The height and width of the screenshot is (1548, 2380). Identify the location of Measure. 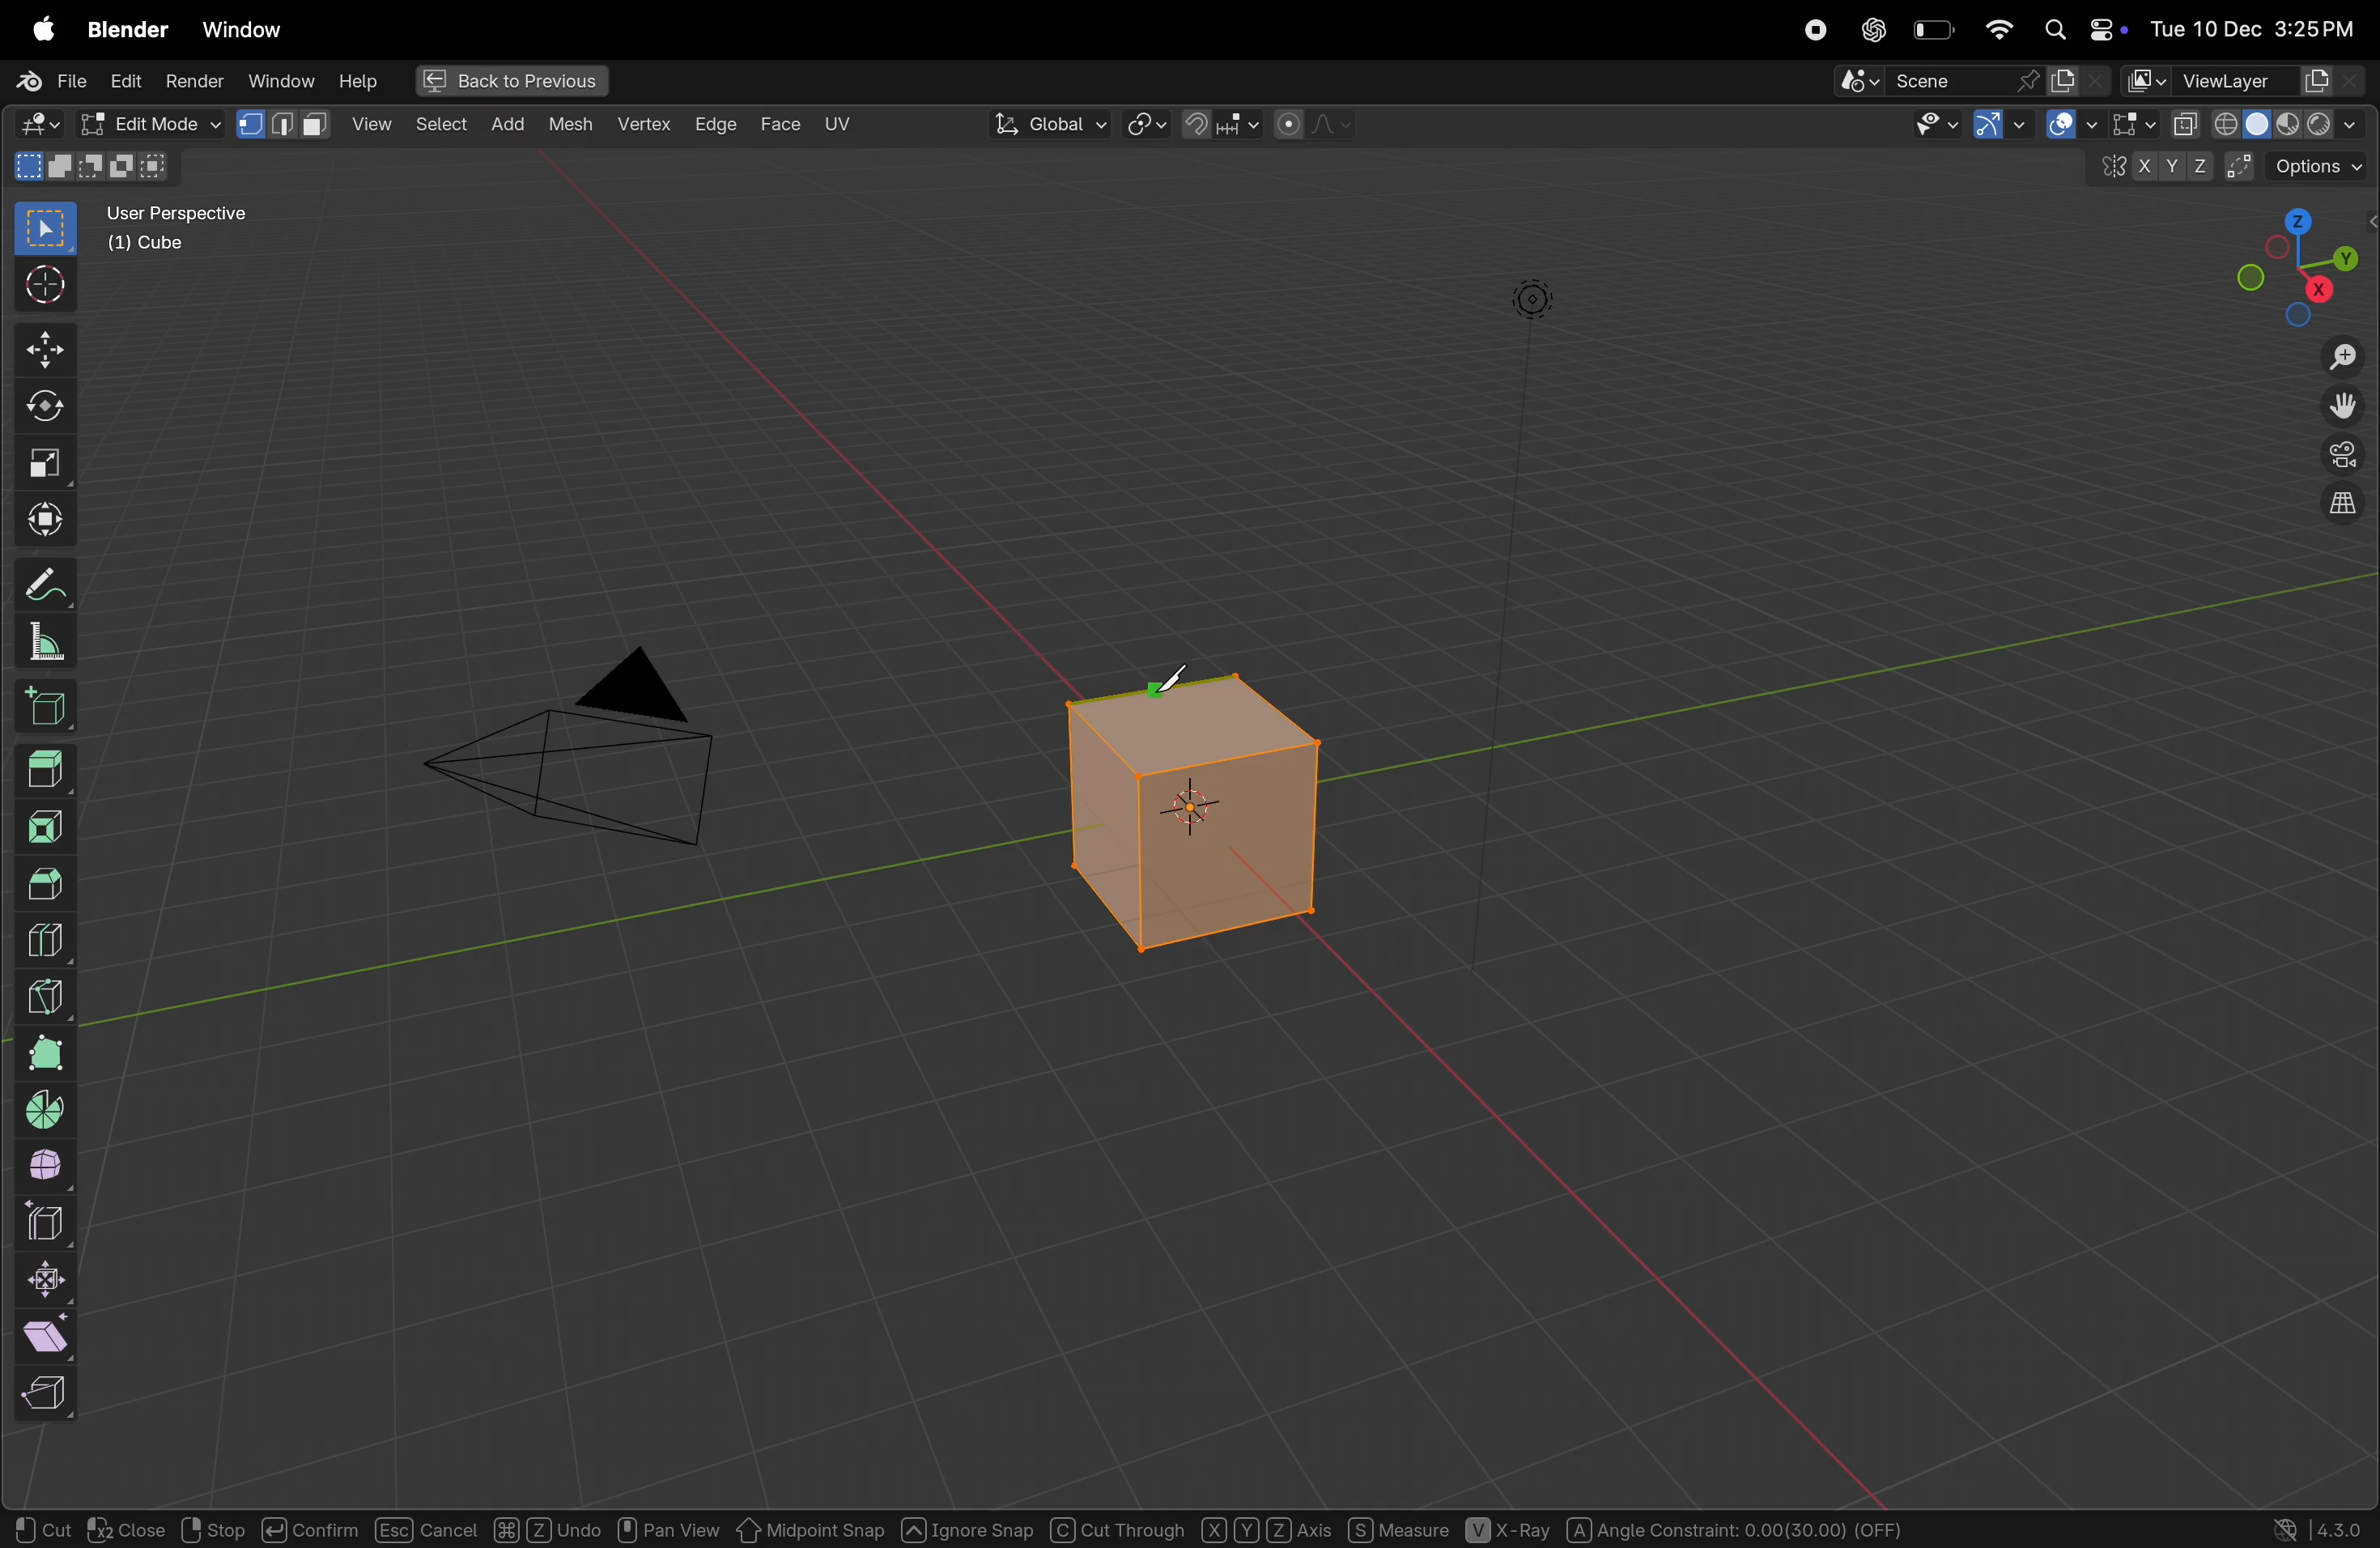
(1397, 1528).